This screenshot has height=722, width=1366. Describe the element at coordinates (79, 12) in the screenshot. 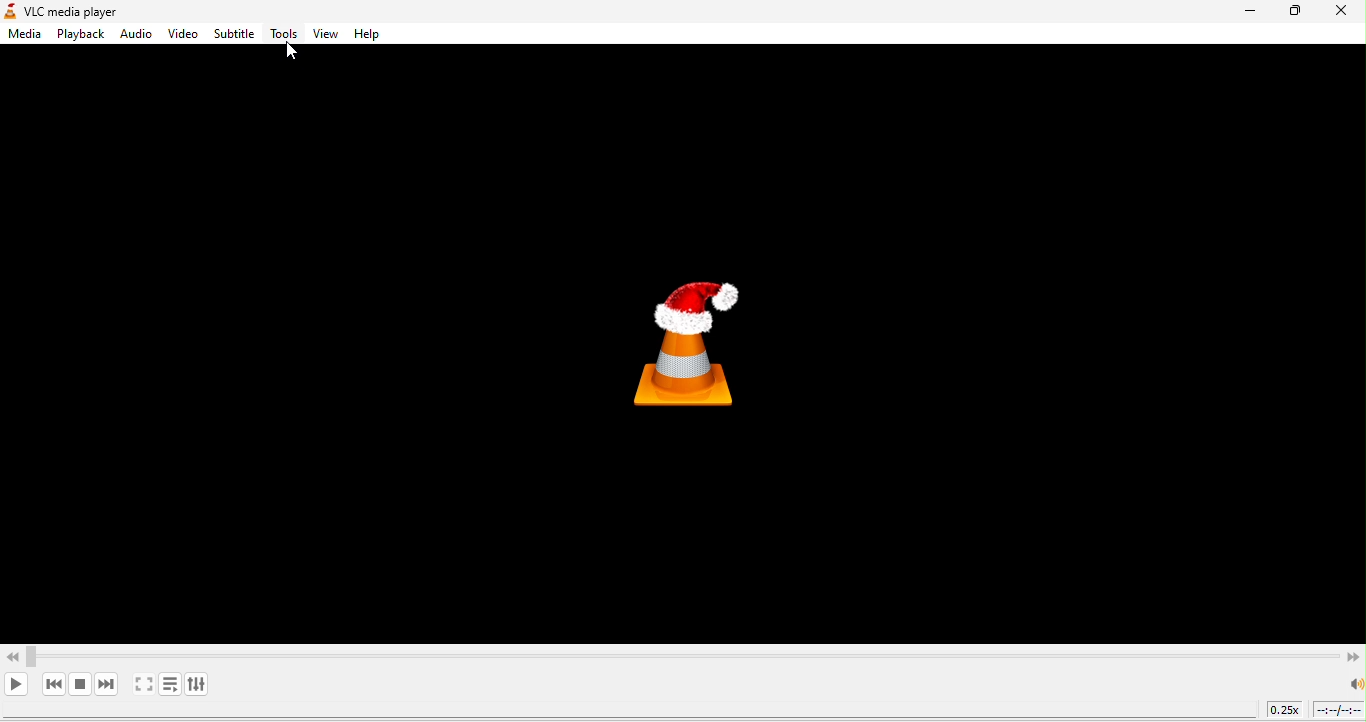

I see `vlc media player` at that location.